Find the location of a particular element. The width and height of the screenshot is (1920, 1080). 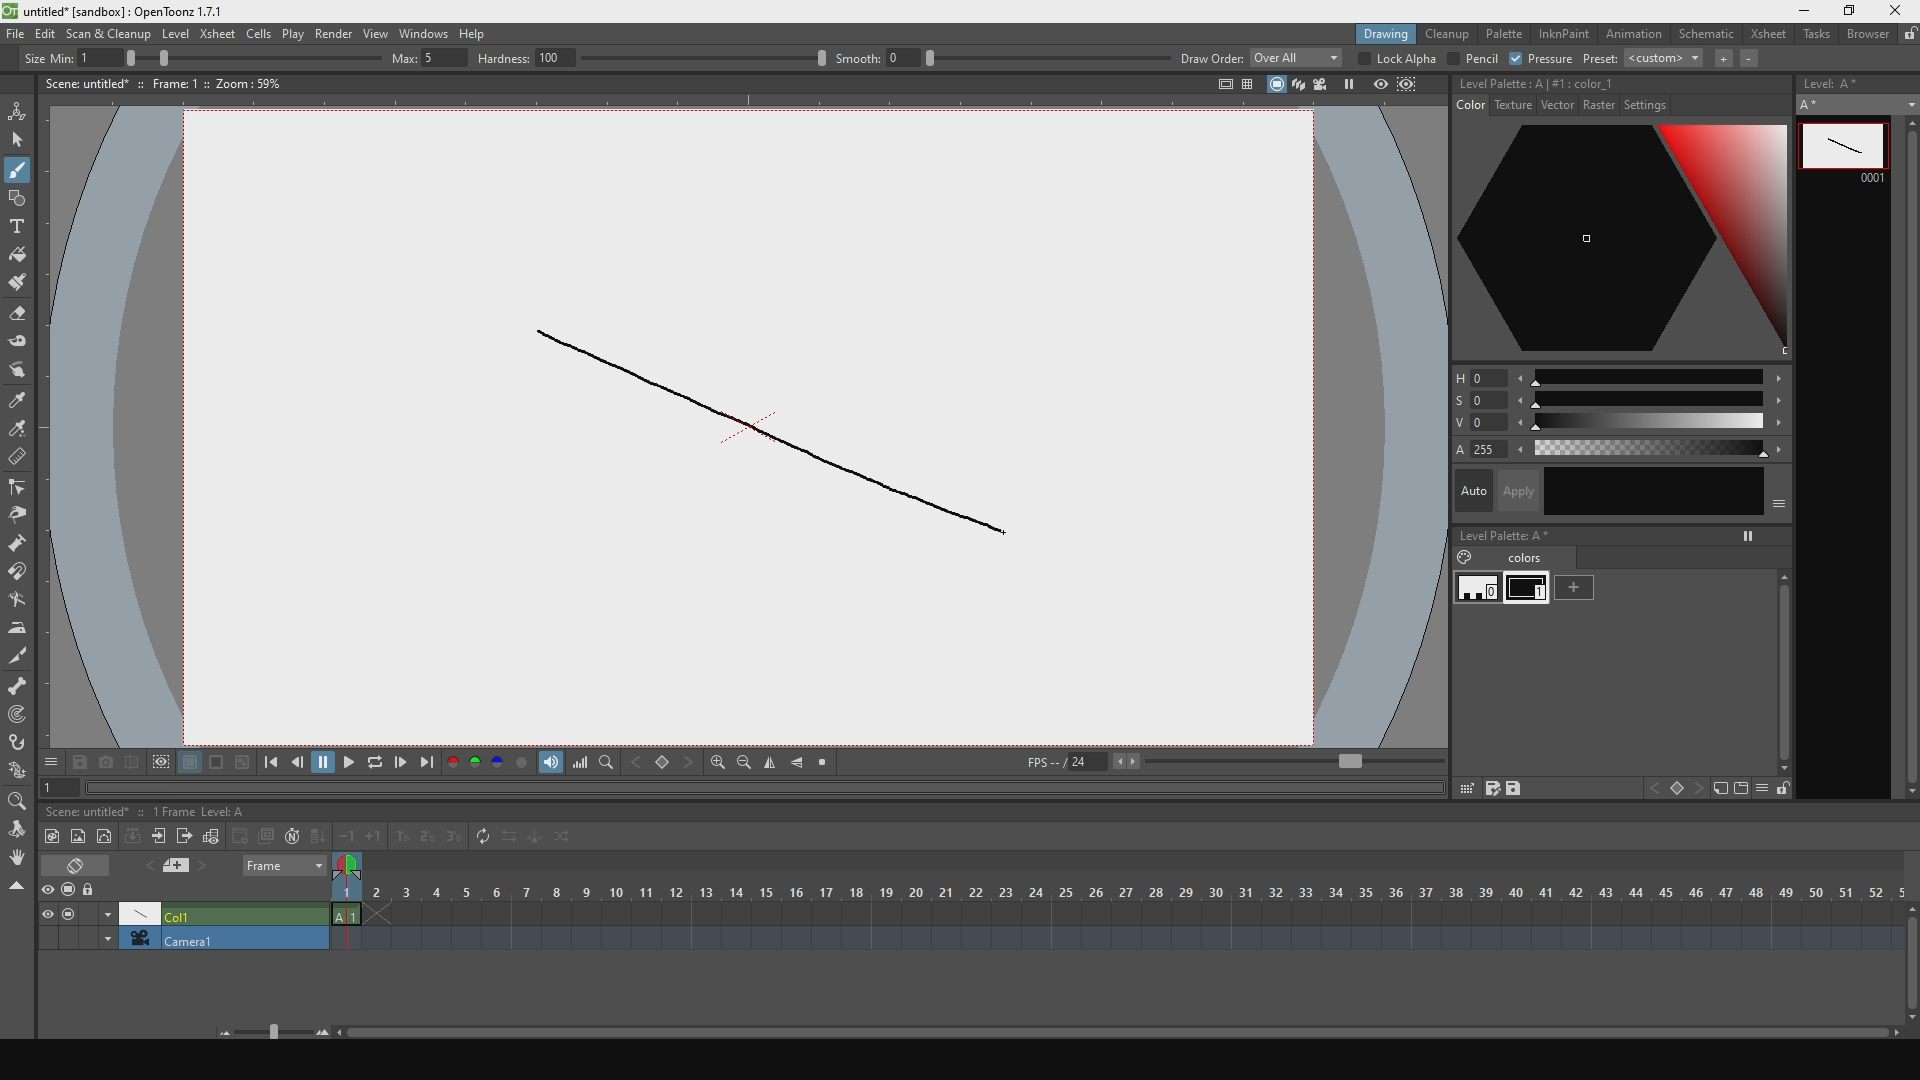

white is located at coordinates (1471, 590).